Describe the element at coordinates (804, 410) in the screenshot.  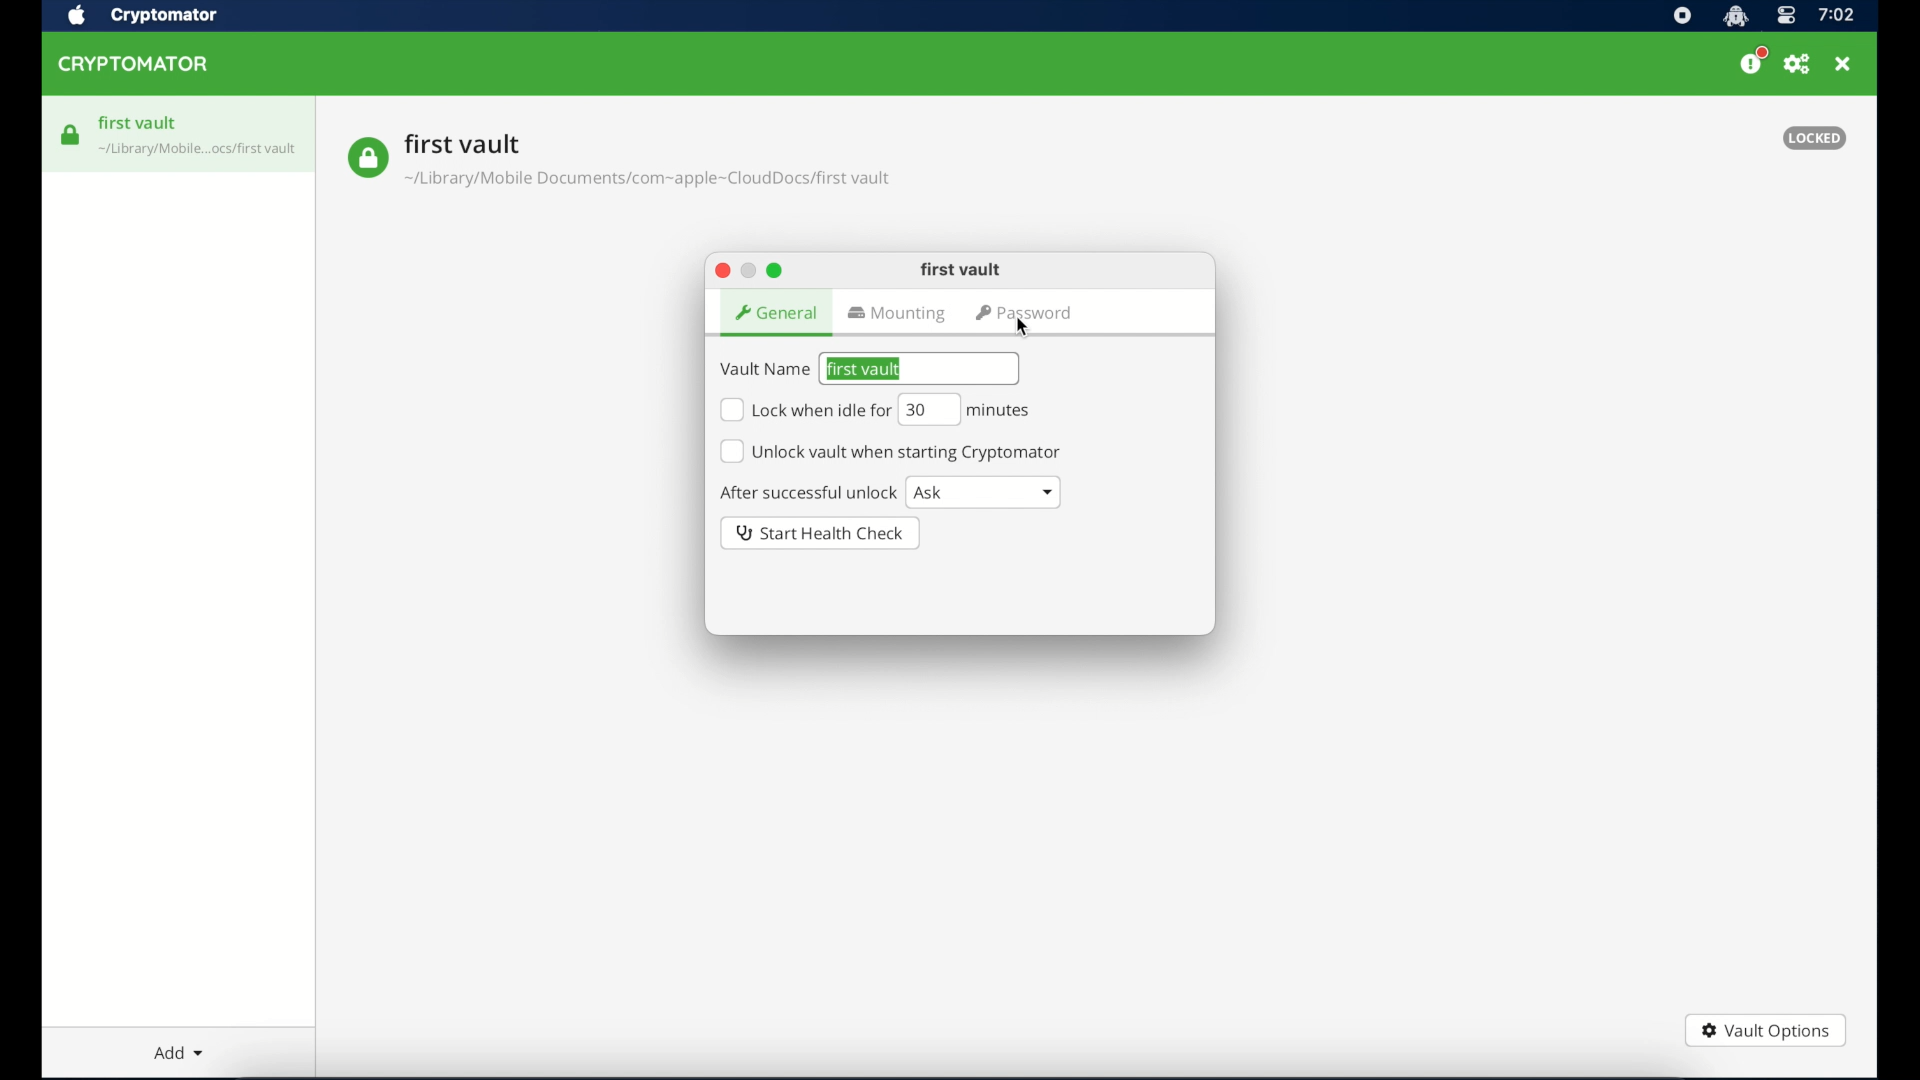
I see `lock when idle for checkbox` at that location.